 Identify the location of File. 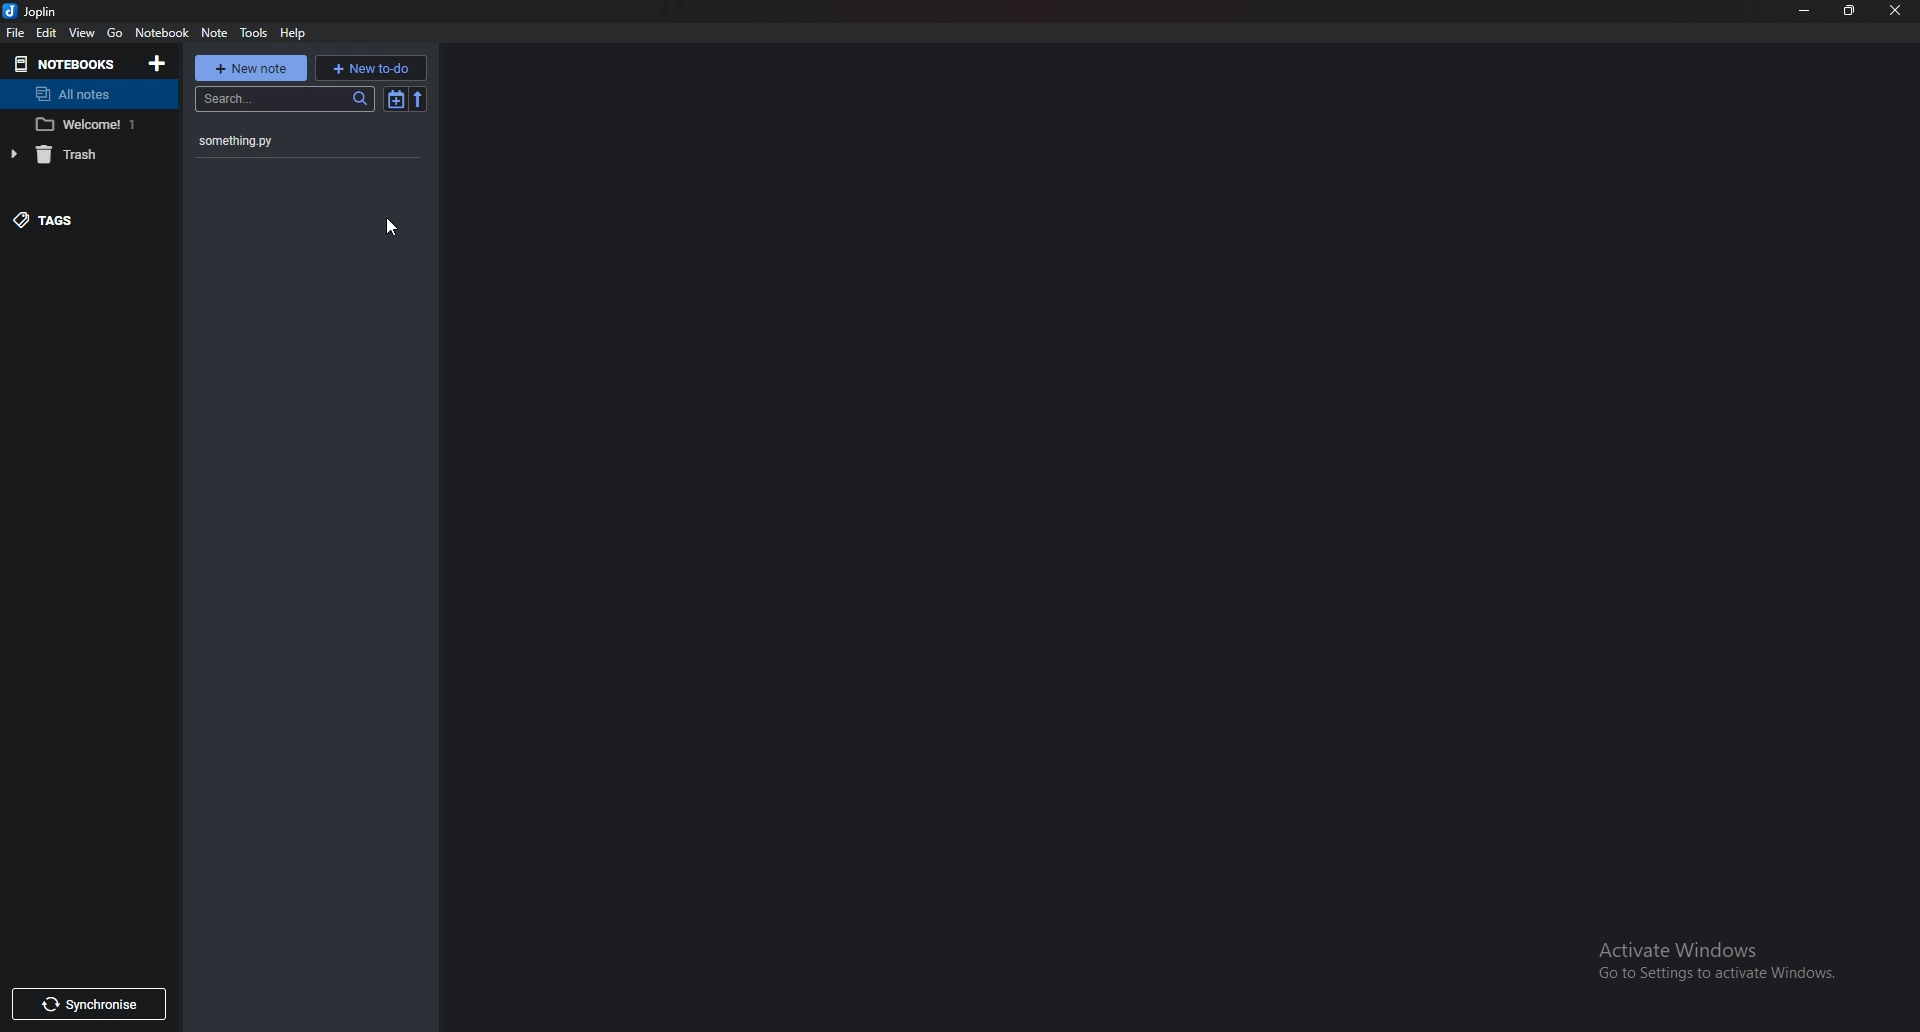
(18, 32).